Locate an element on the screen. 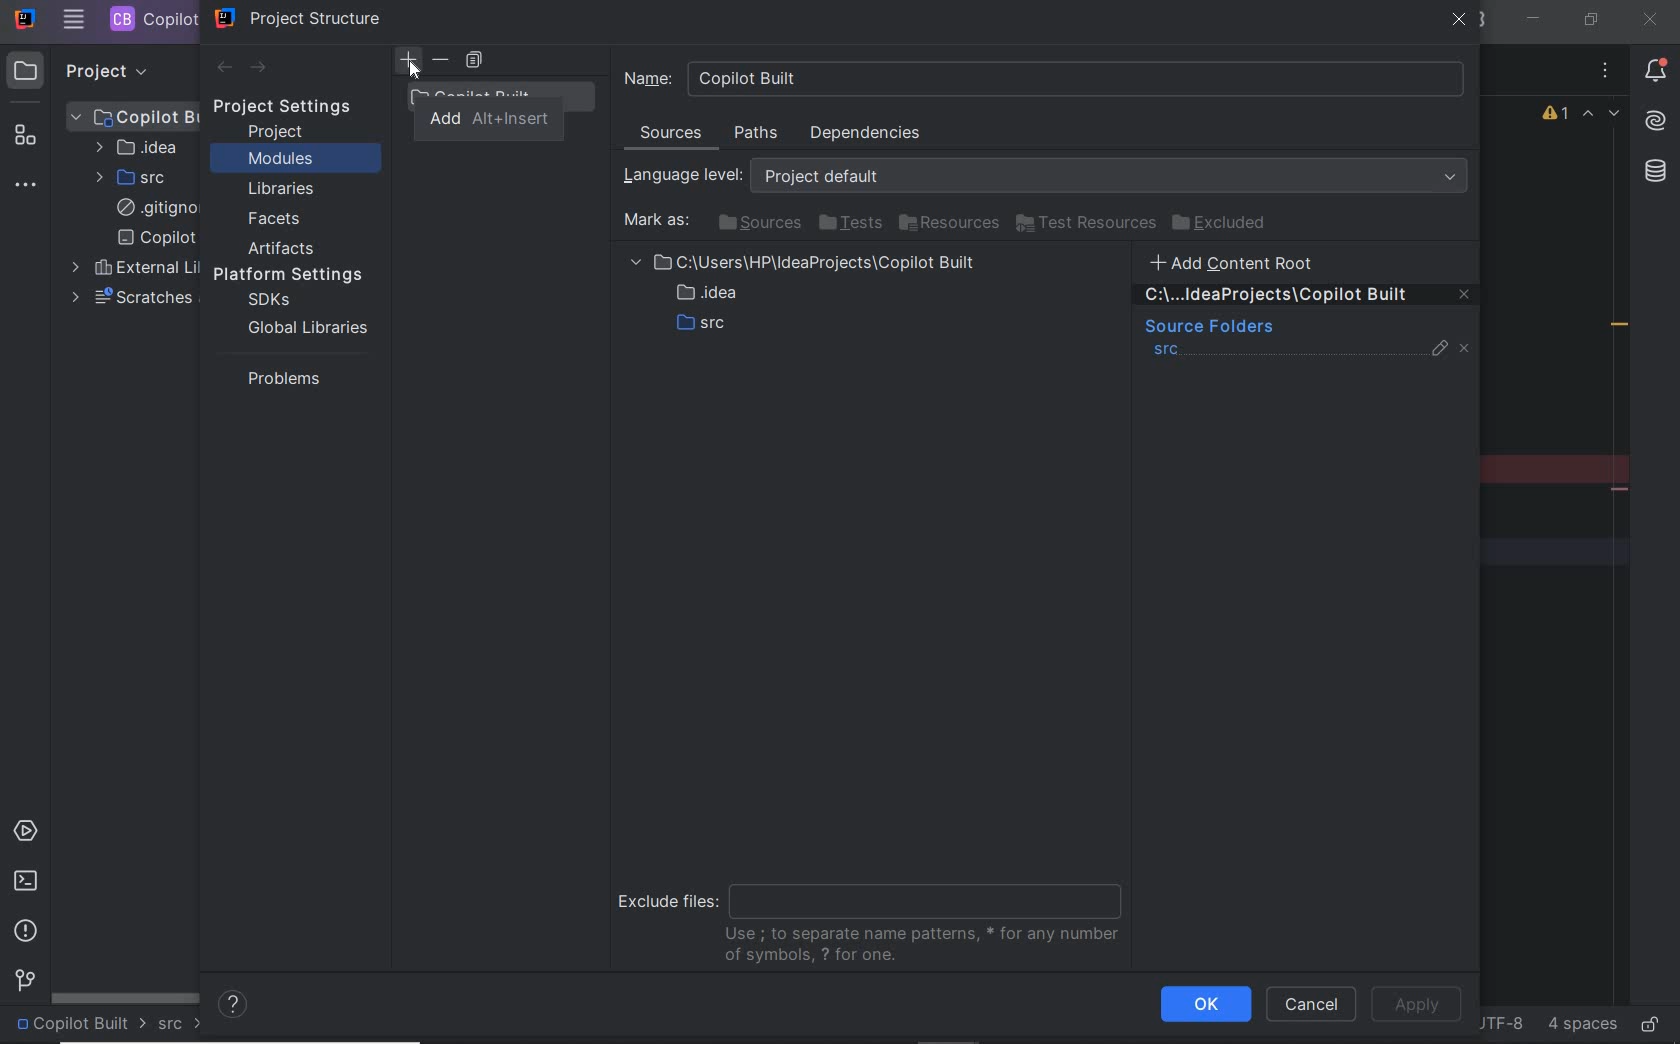 This screenshot has width=1680, height=1044. .gitignore is located at coordinates (153, 209).